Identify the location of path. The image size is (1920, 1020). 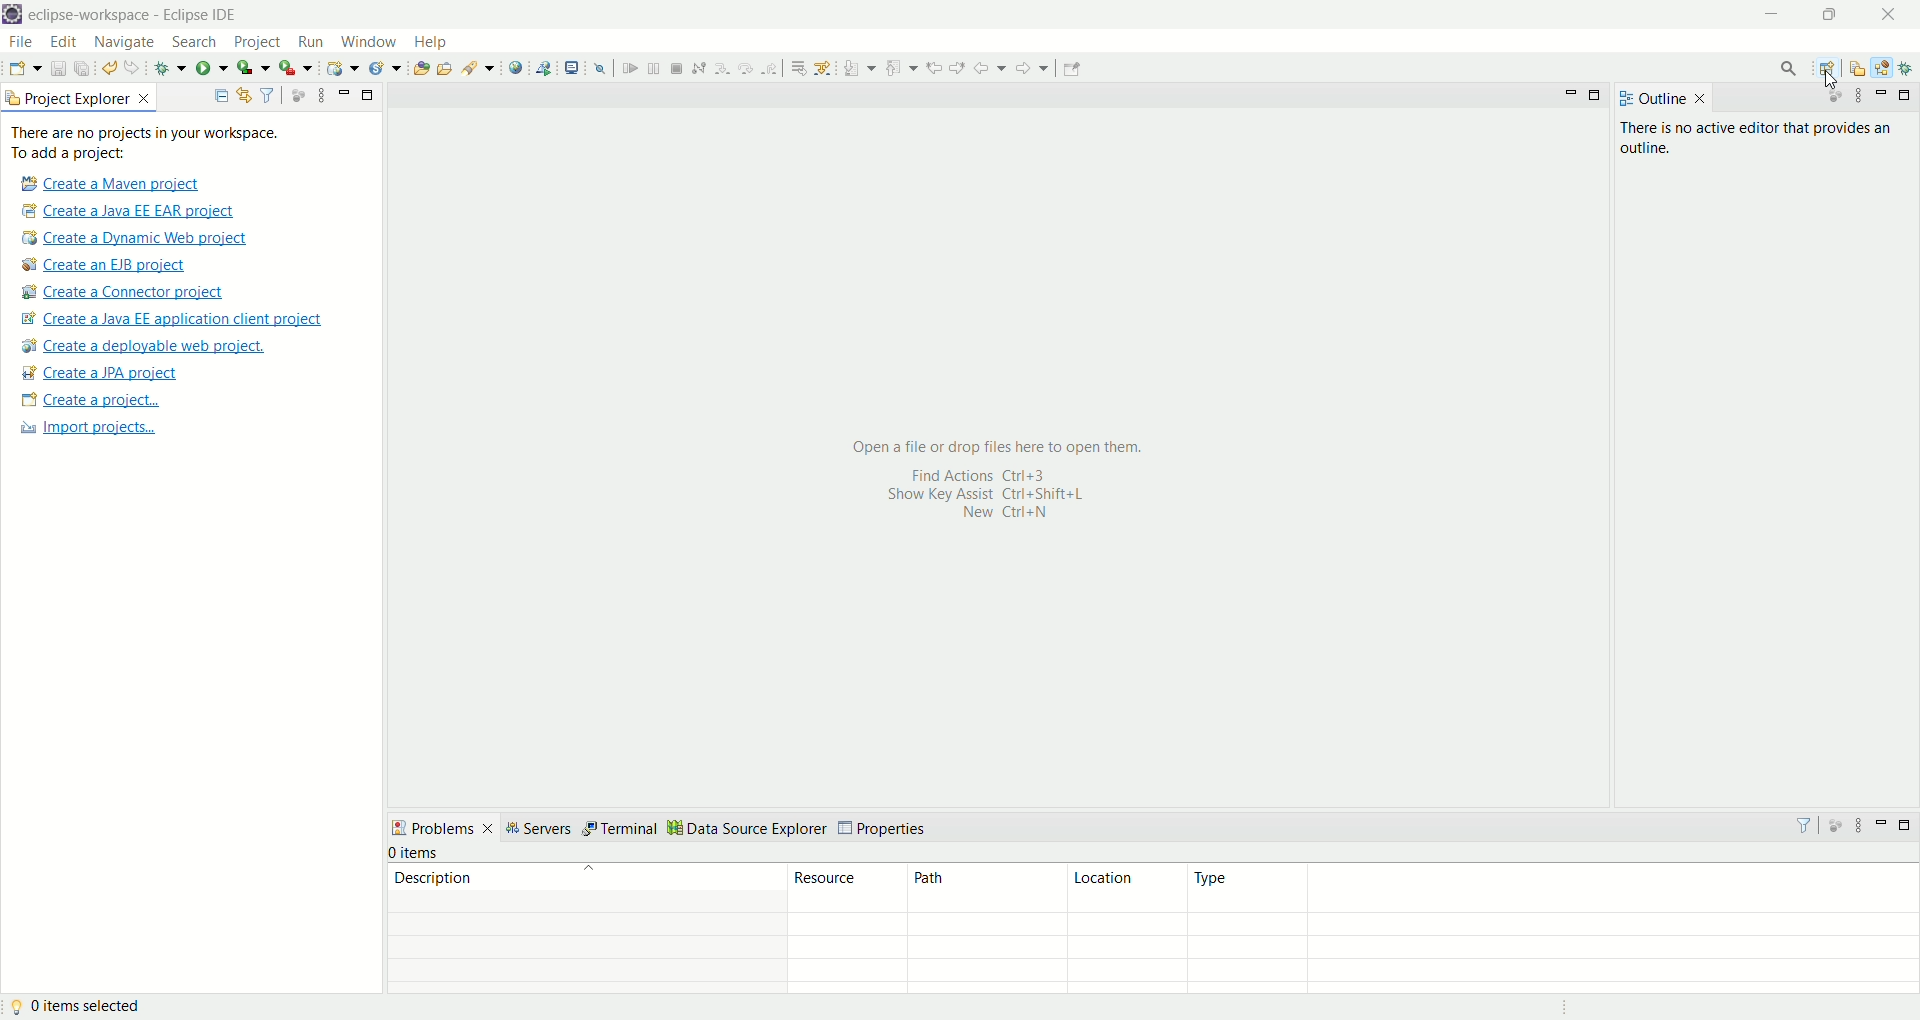
(987, 927).